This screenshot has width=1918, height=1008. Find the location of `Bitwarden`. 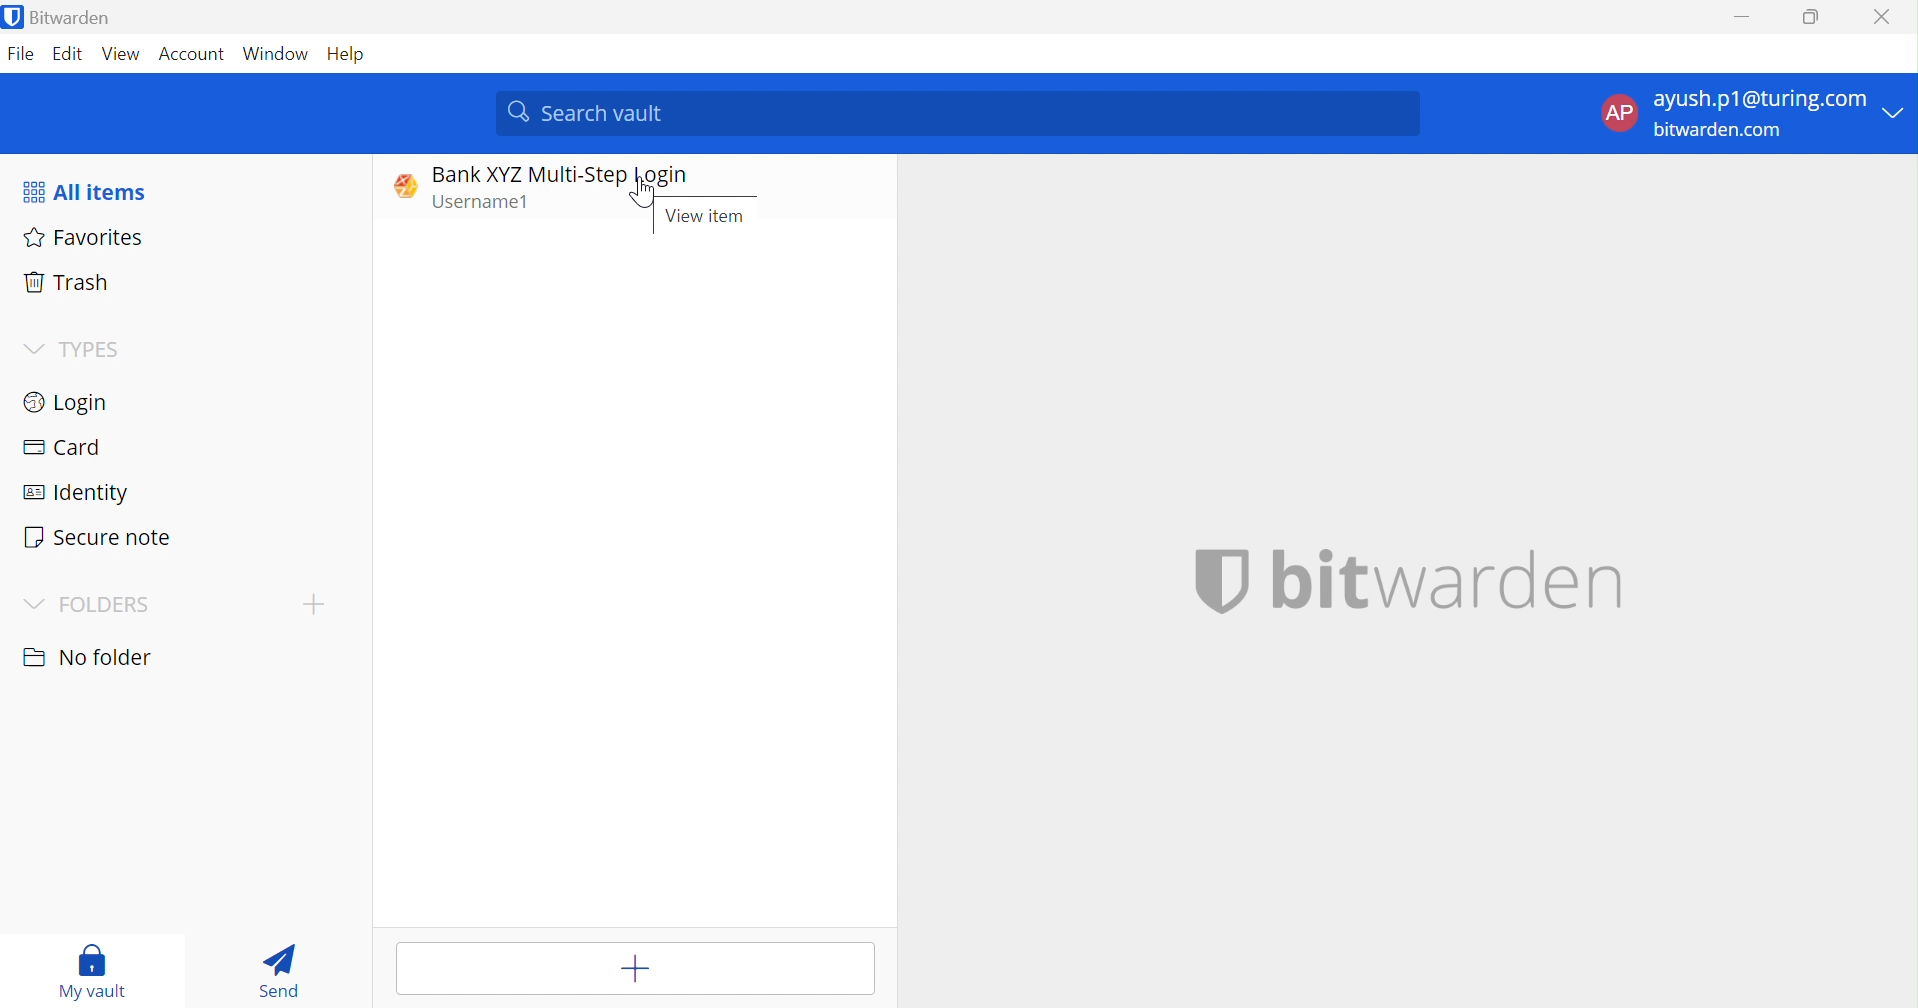

Bitwarden is located at coordinates (62, 19).